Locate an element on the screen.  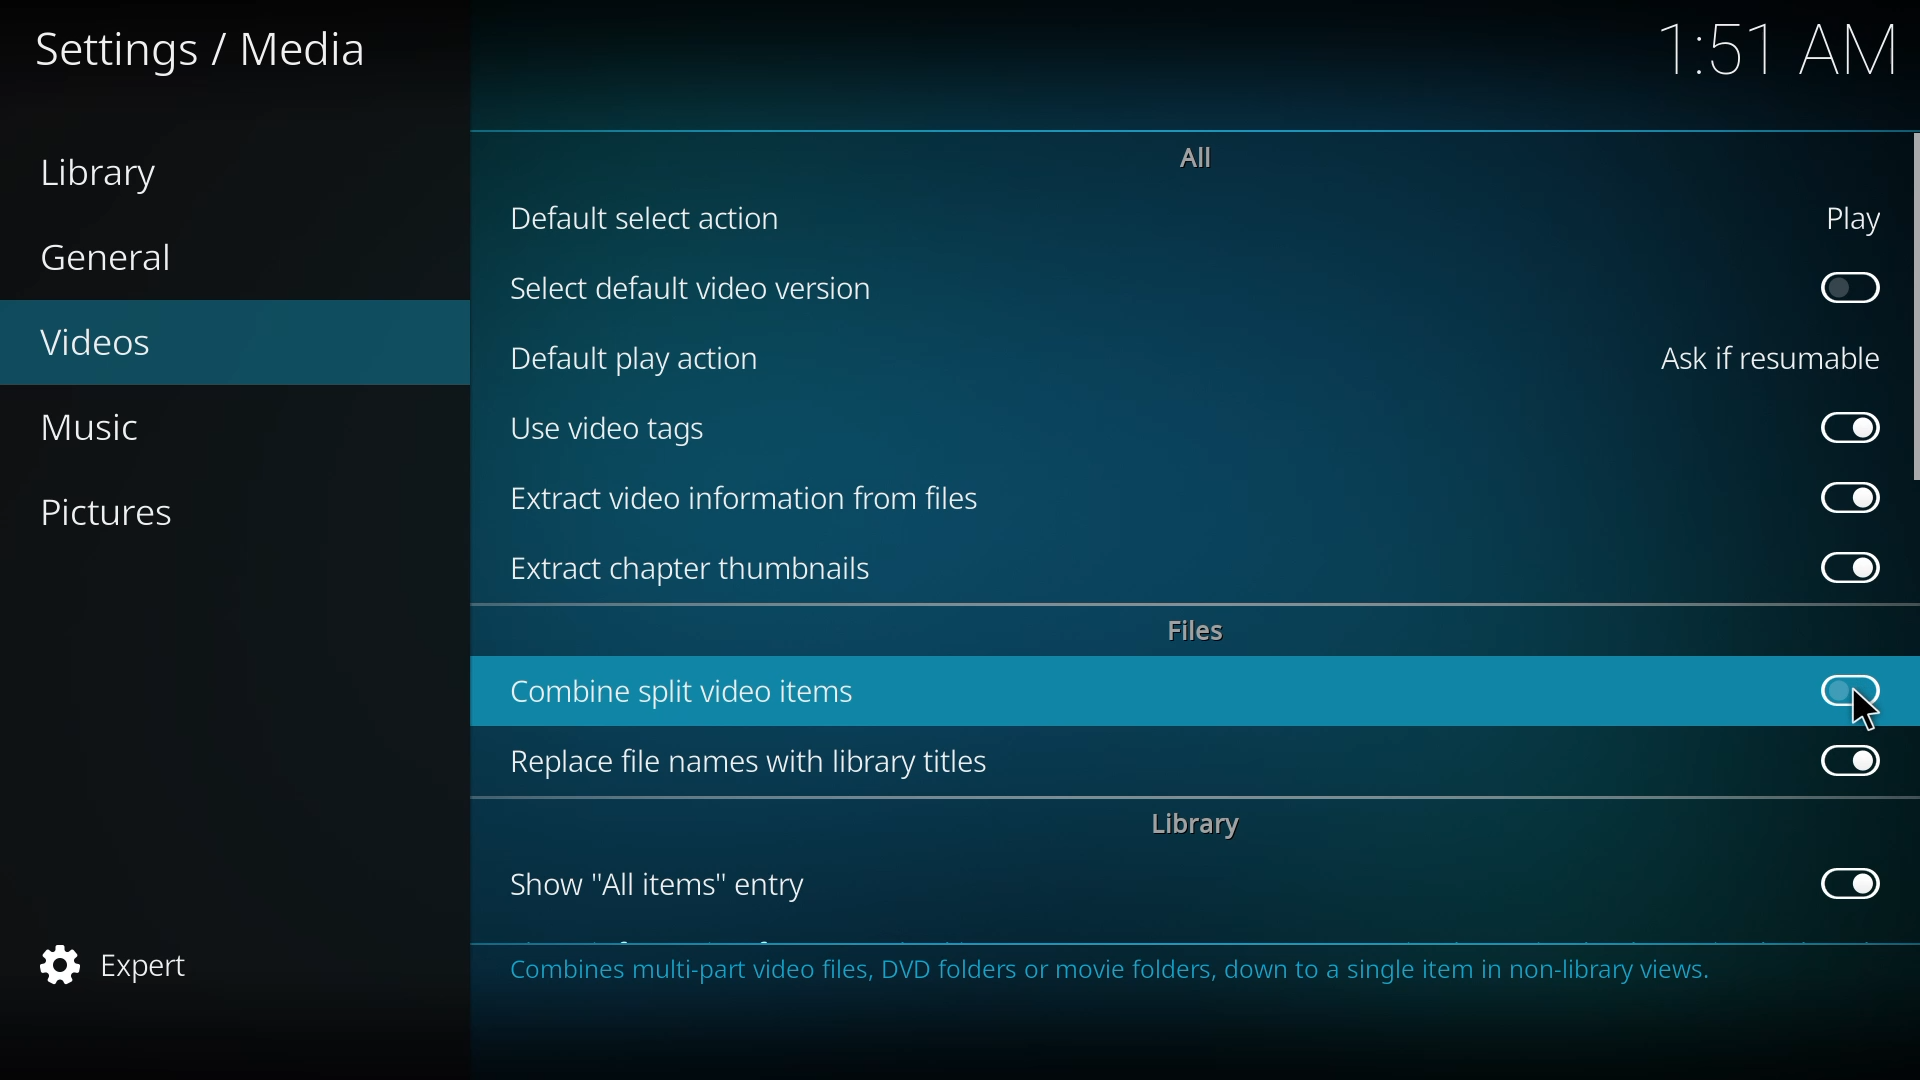
replace file names with library titles is located at coordinates (751, 761).